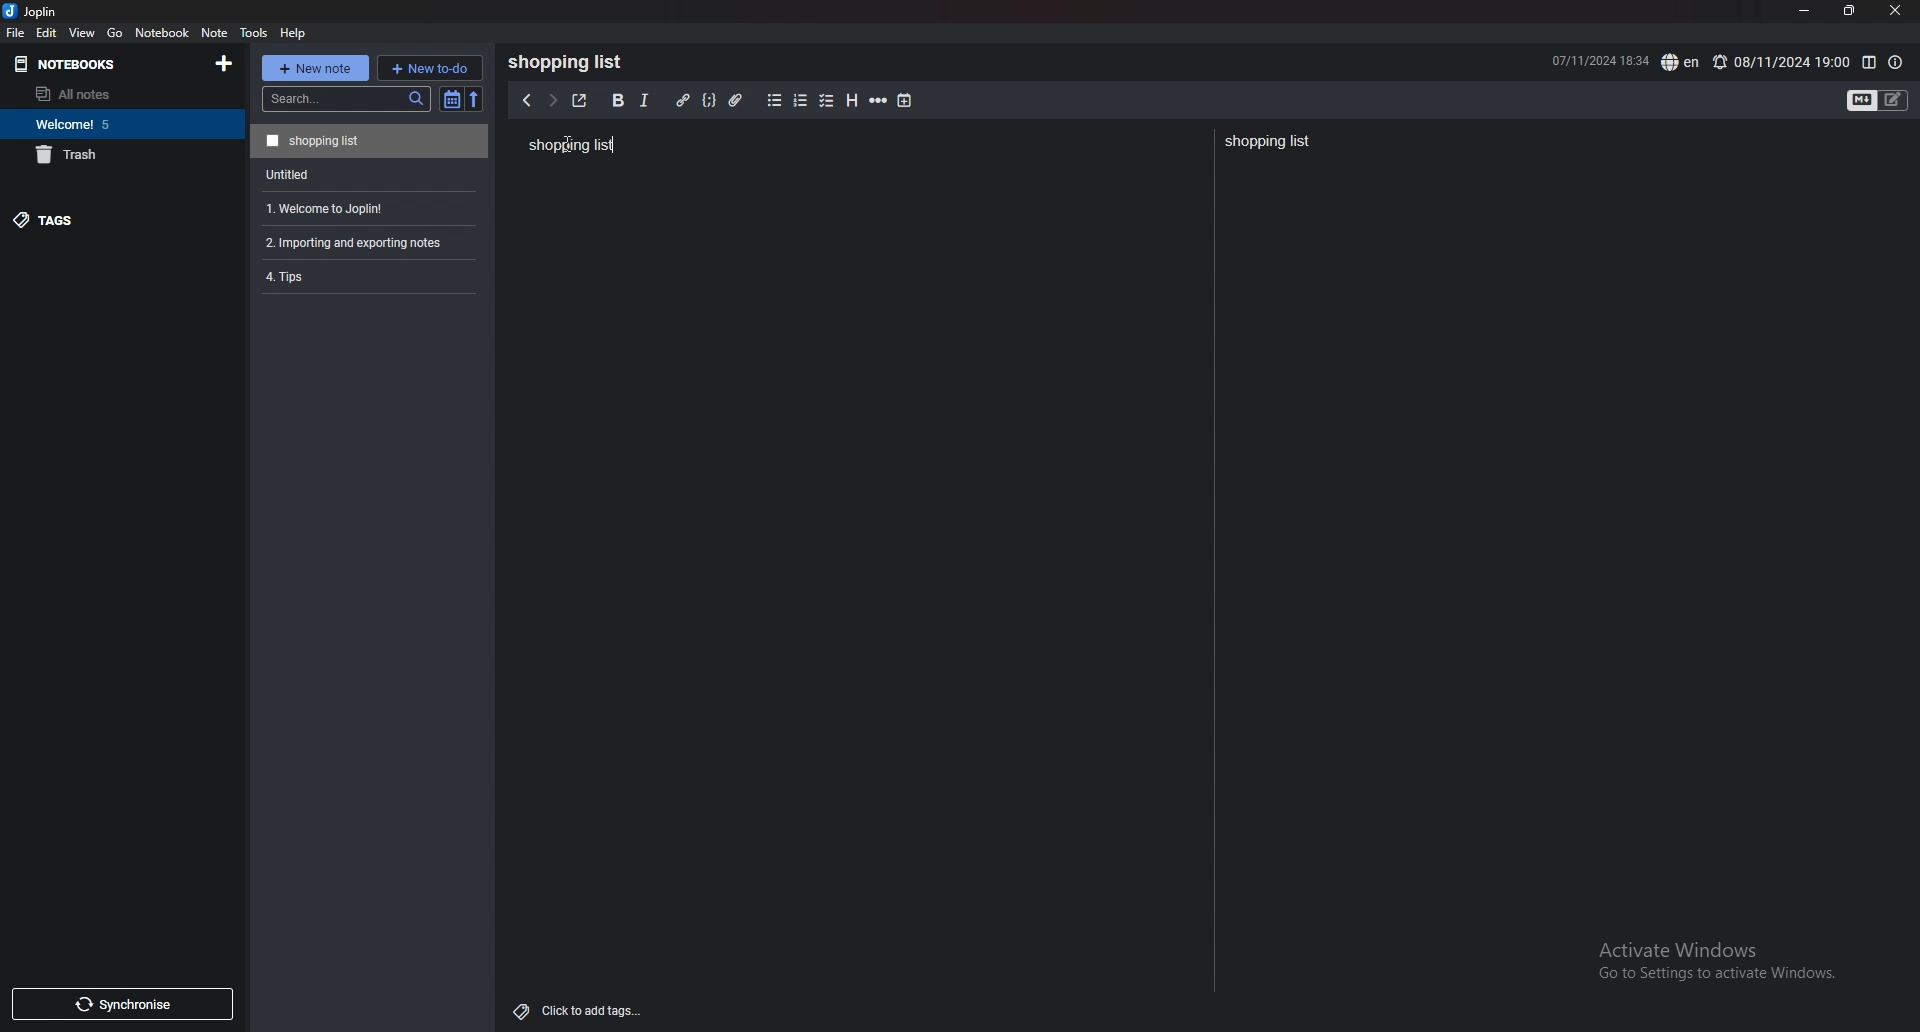  What do you see at coordinates (118, 154) in the screenshot?
I see `trash` at bounding box center [118, 154].